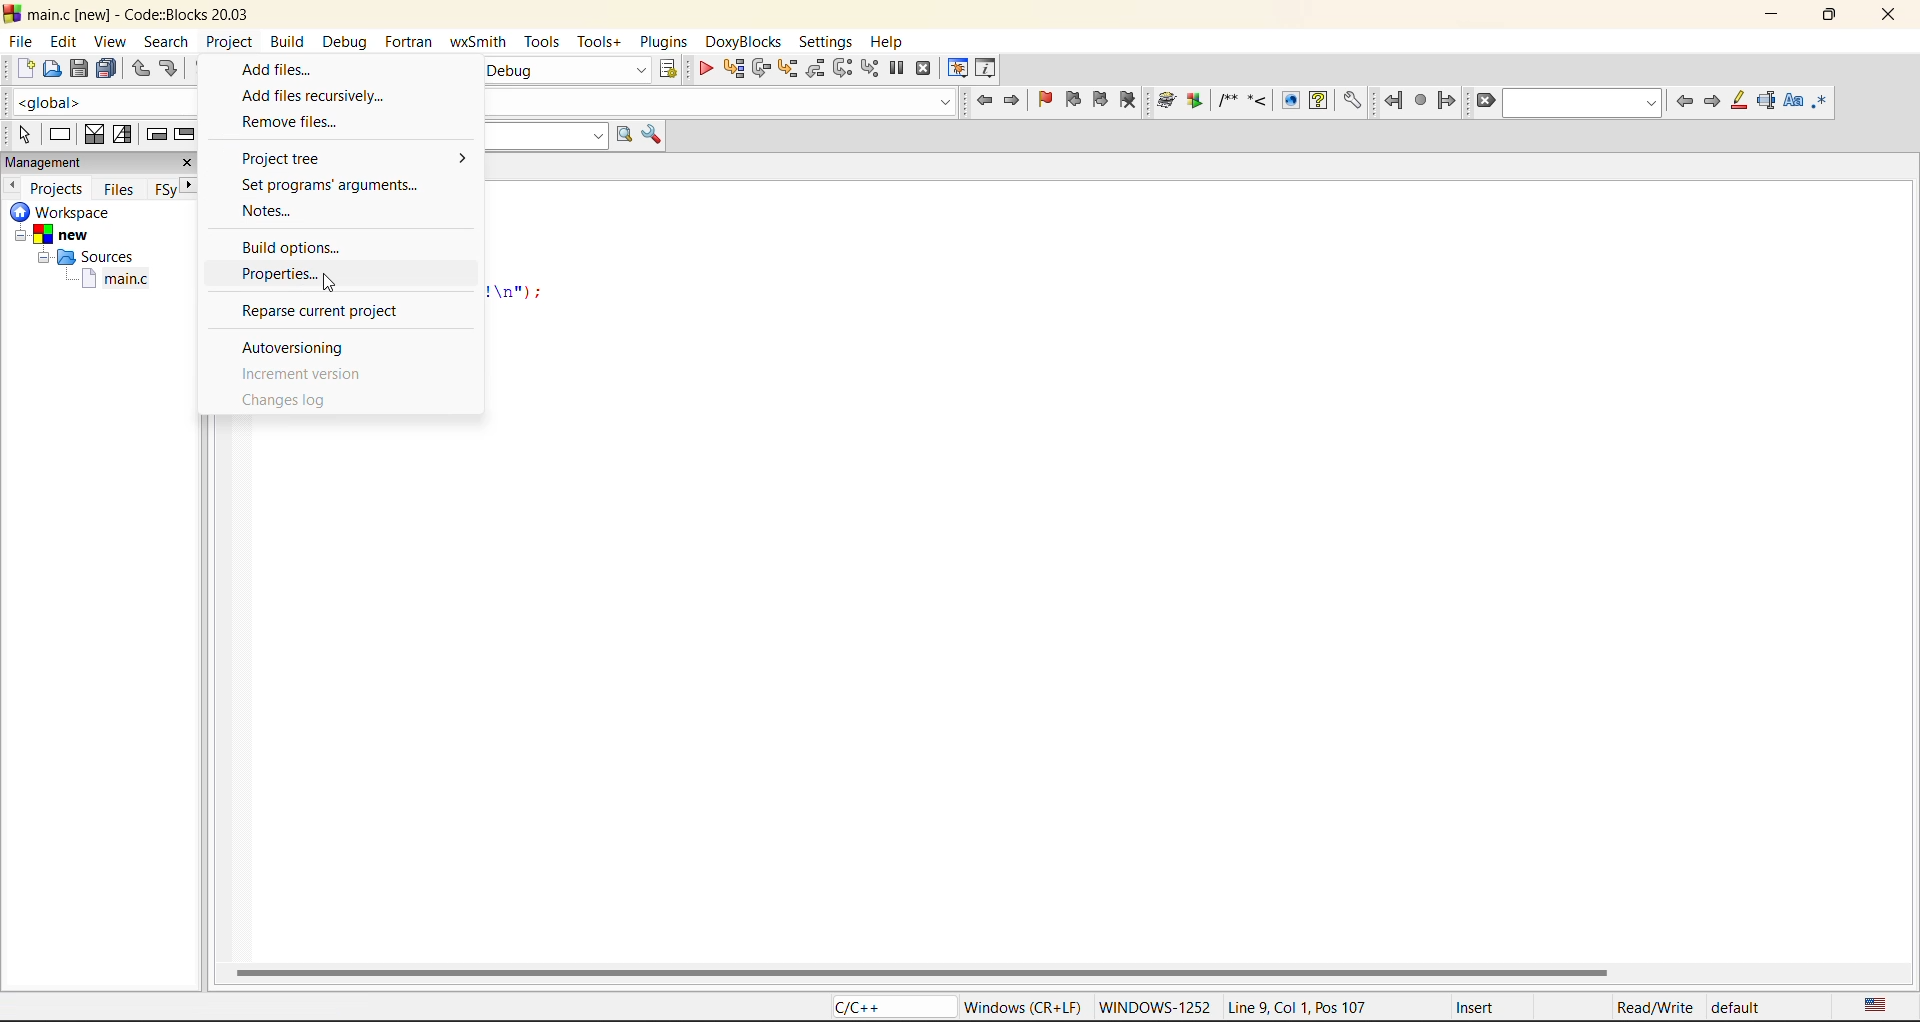 This screenshot has height=1022, width=1920. Describe the element at coordinates (351, 44) in the screenshot. I see `debug` at that location.